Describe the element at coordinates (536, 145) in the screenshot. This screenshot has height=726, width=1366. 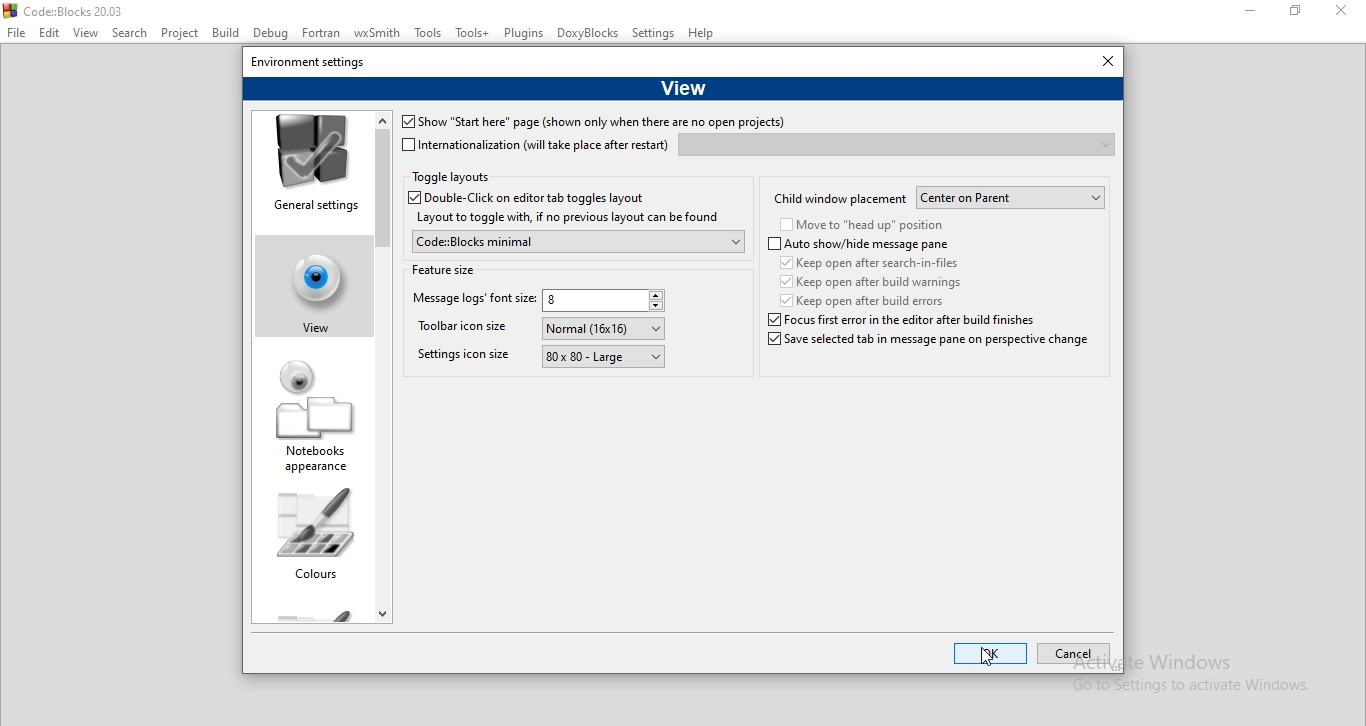
I see `Internationalization (will take place after restart)` at that location.